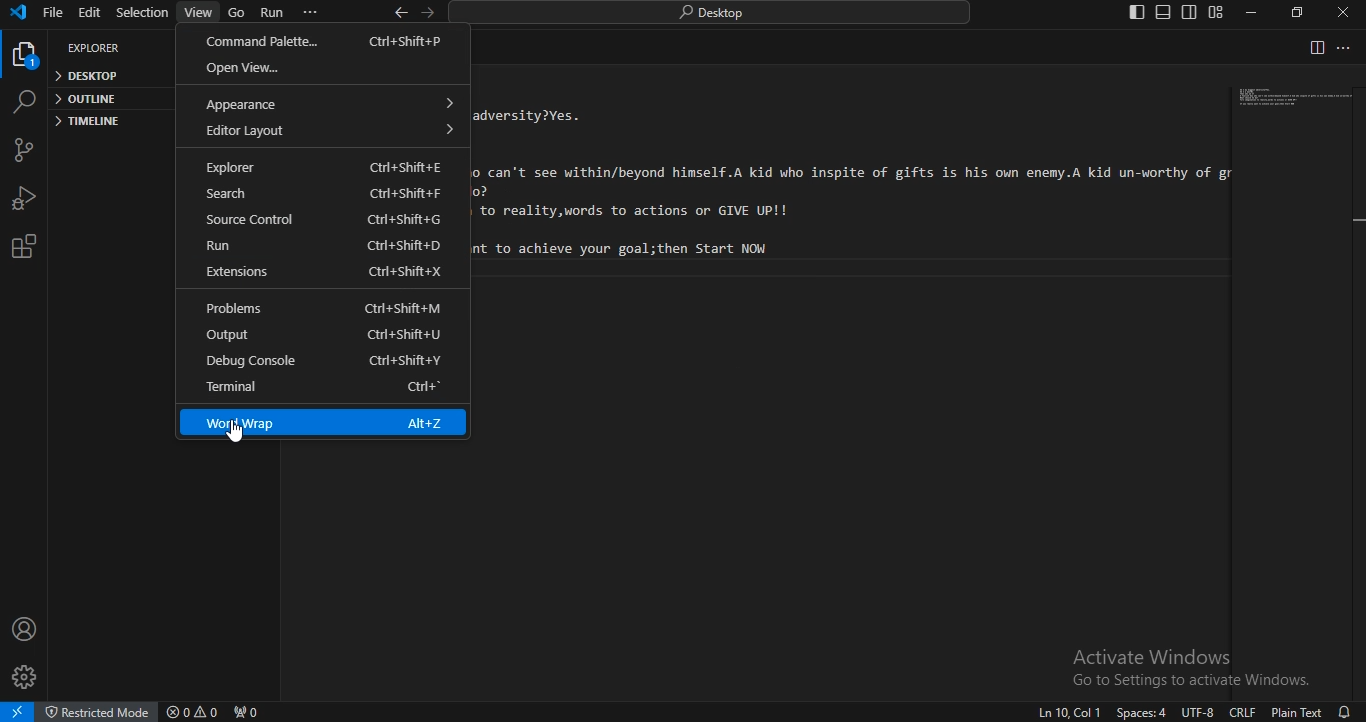 The height and width of the screenshot is (722, 1366). What do you see at coordinates (18, 14) in the screenshot?
I see `vscode icon` at bounding box center [18, 14].